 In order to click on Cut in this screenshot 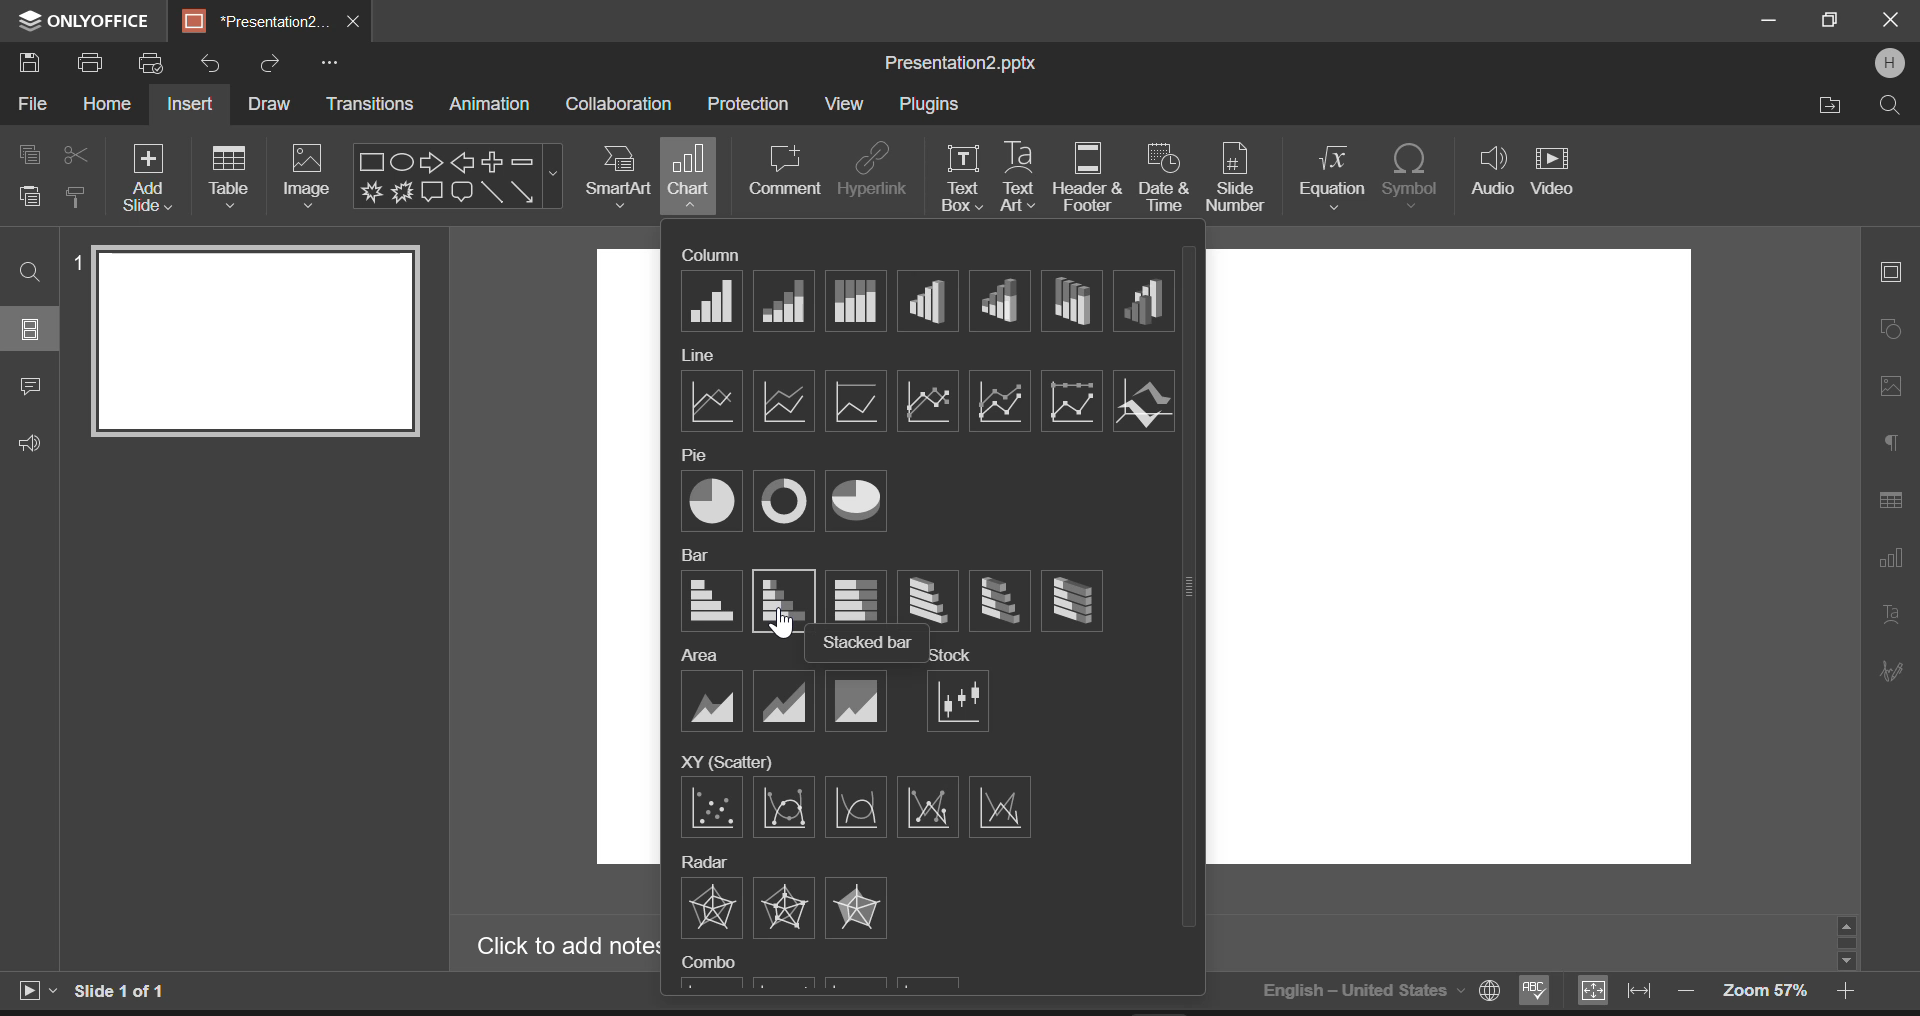, I will do `click(76, 151)`.